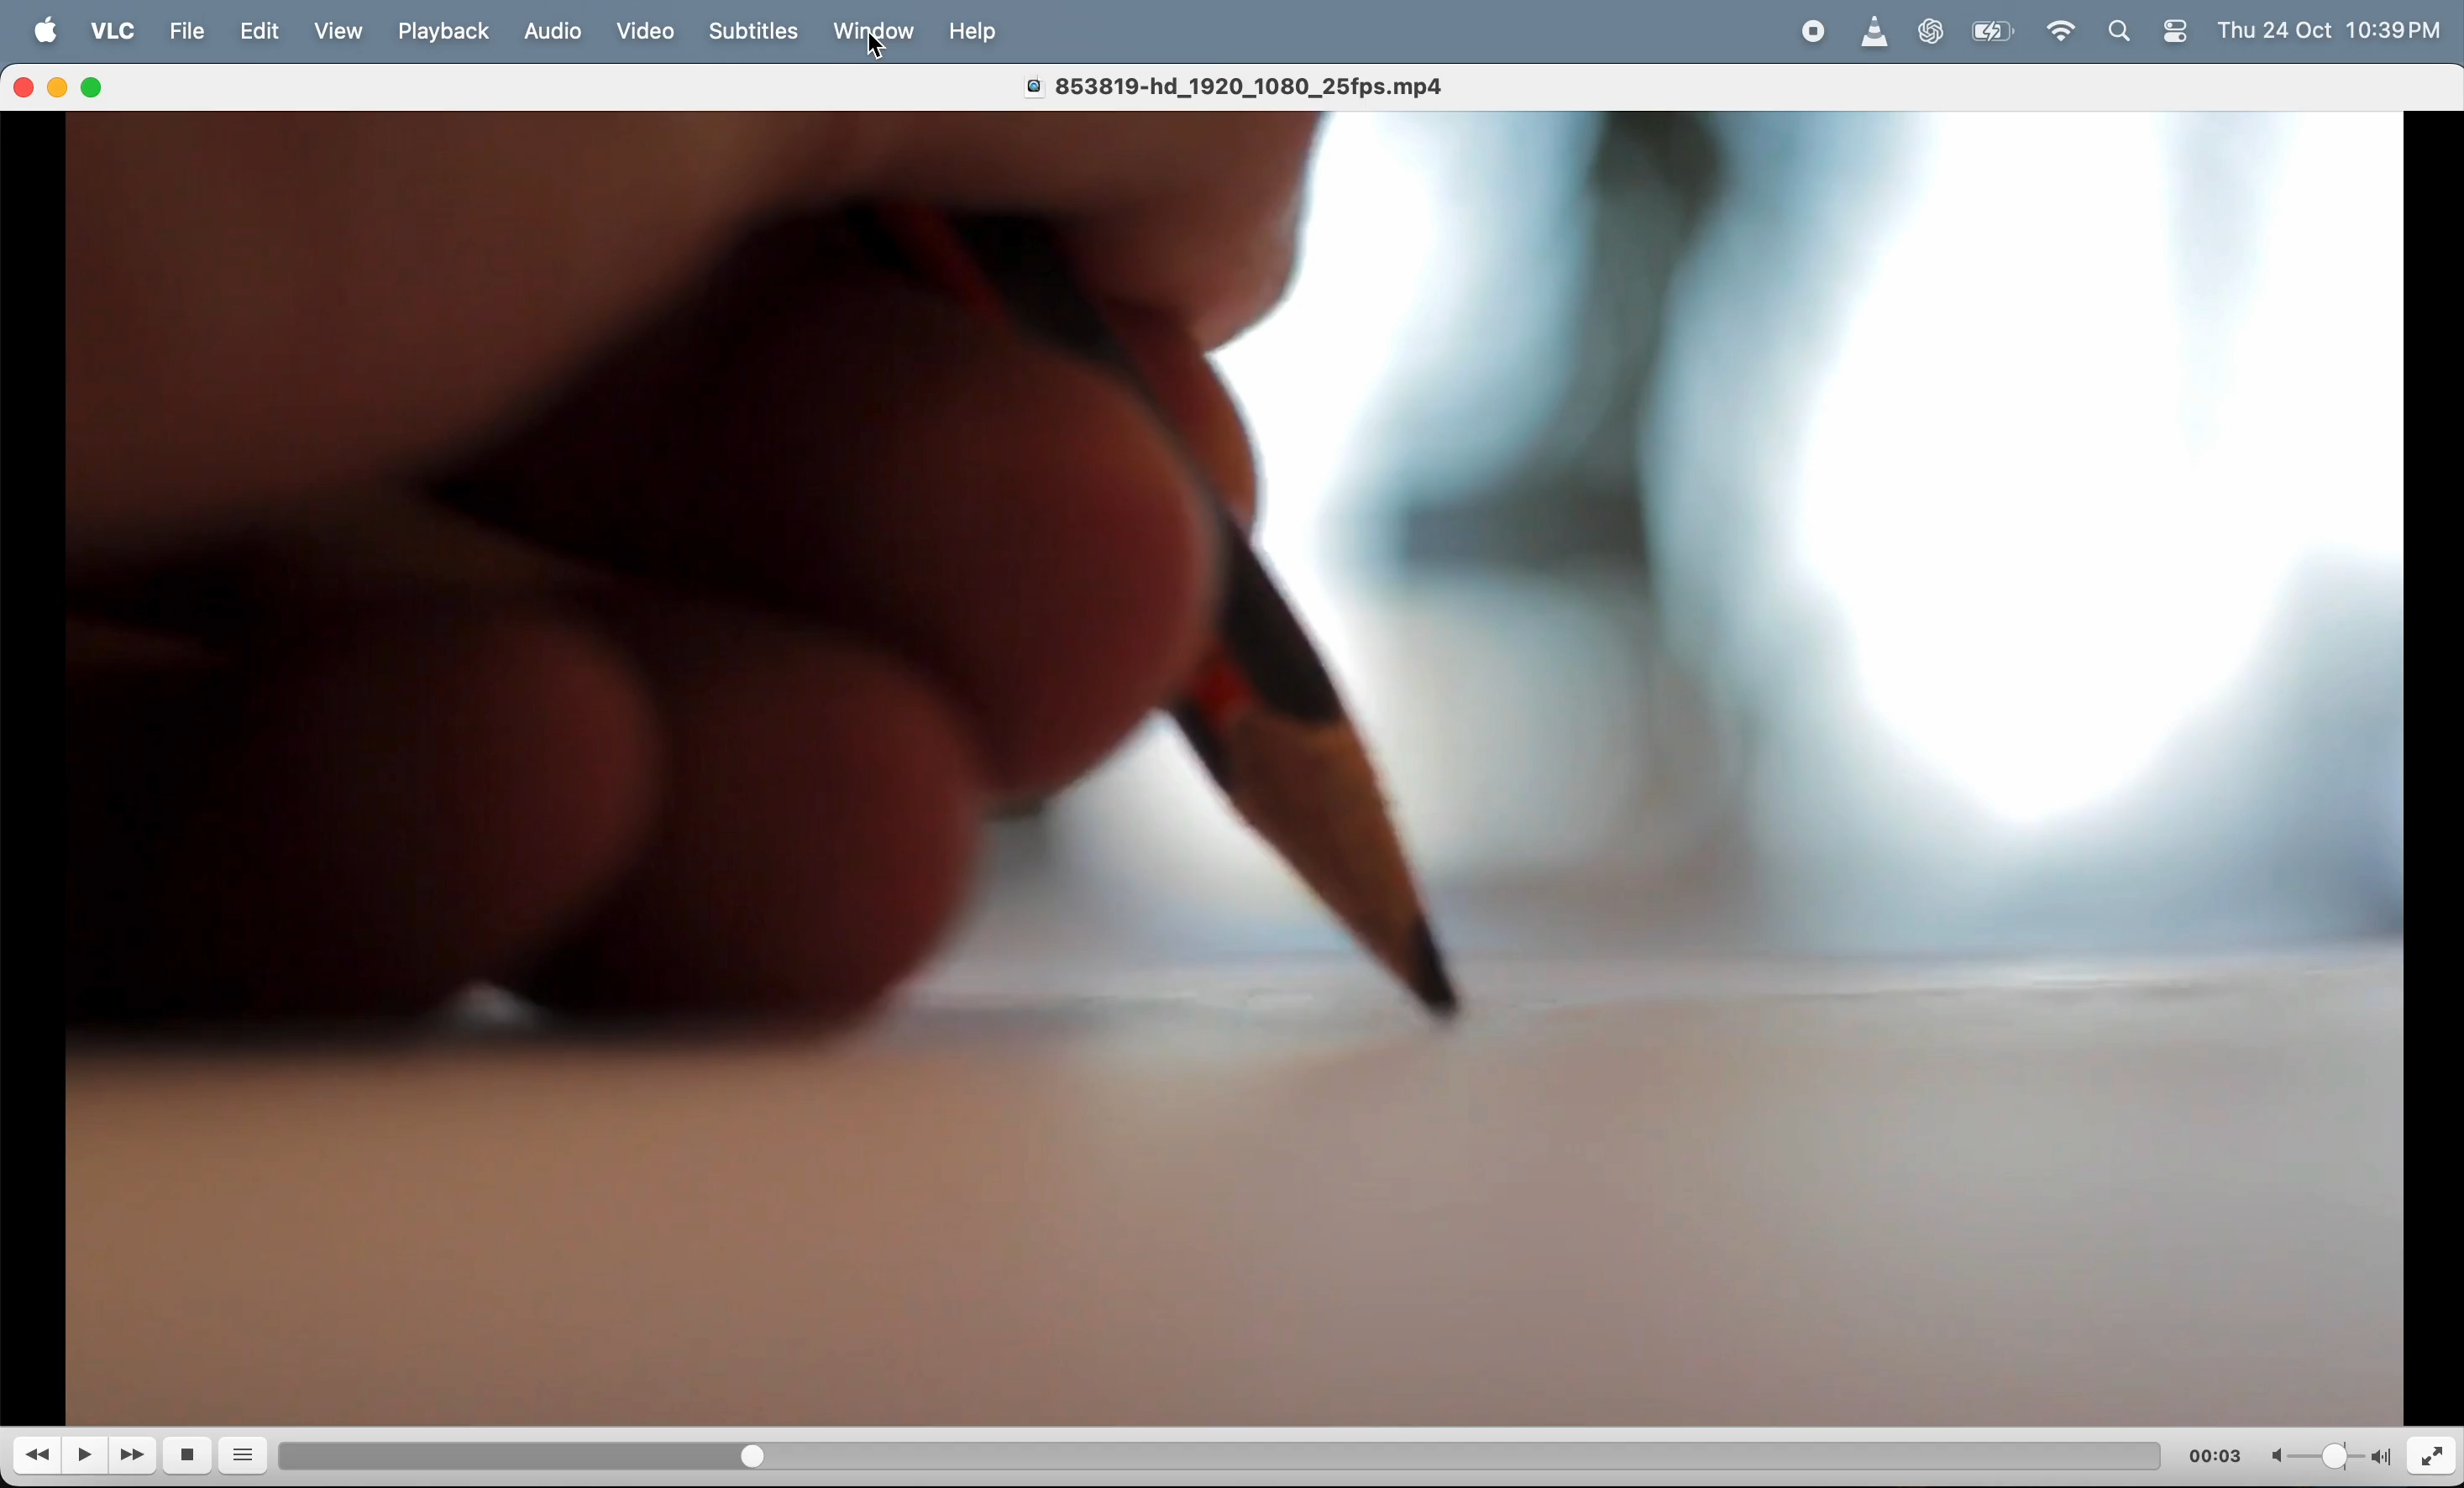 The width and height of the screenshot is (2464, 1488). Describe the element at coordinates (111, 33) in the screenshot. I see `vlc menu` at that location.